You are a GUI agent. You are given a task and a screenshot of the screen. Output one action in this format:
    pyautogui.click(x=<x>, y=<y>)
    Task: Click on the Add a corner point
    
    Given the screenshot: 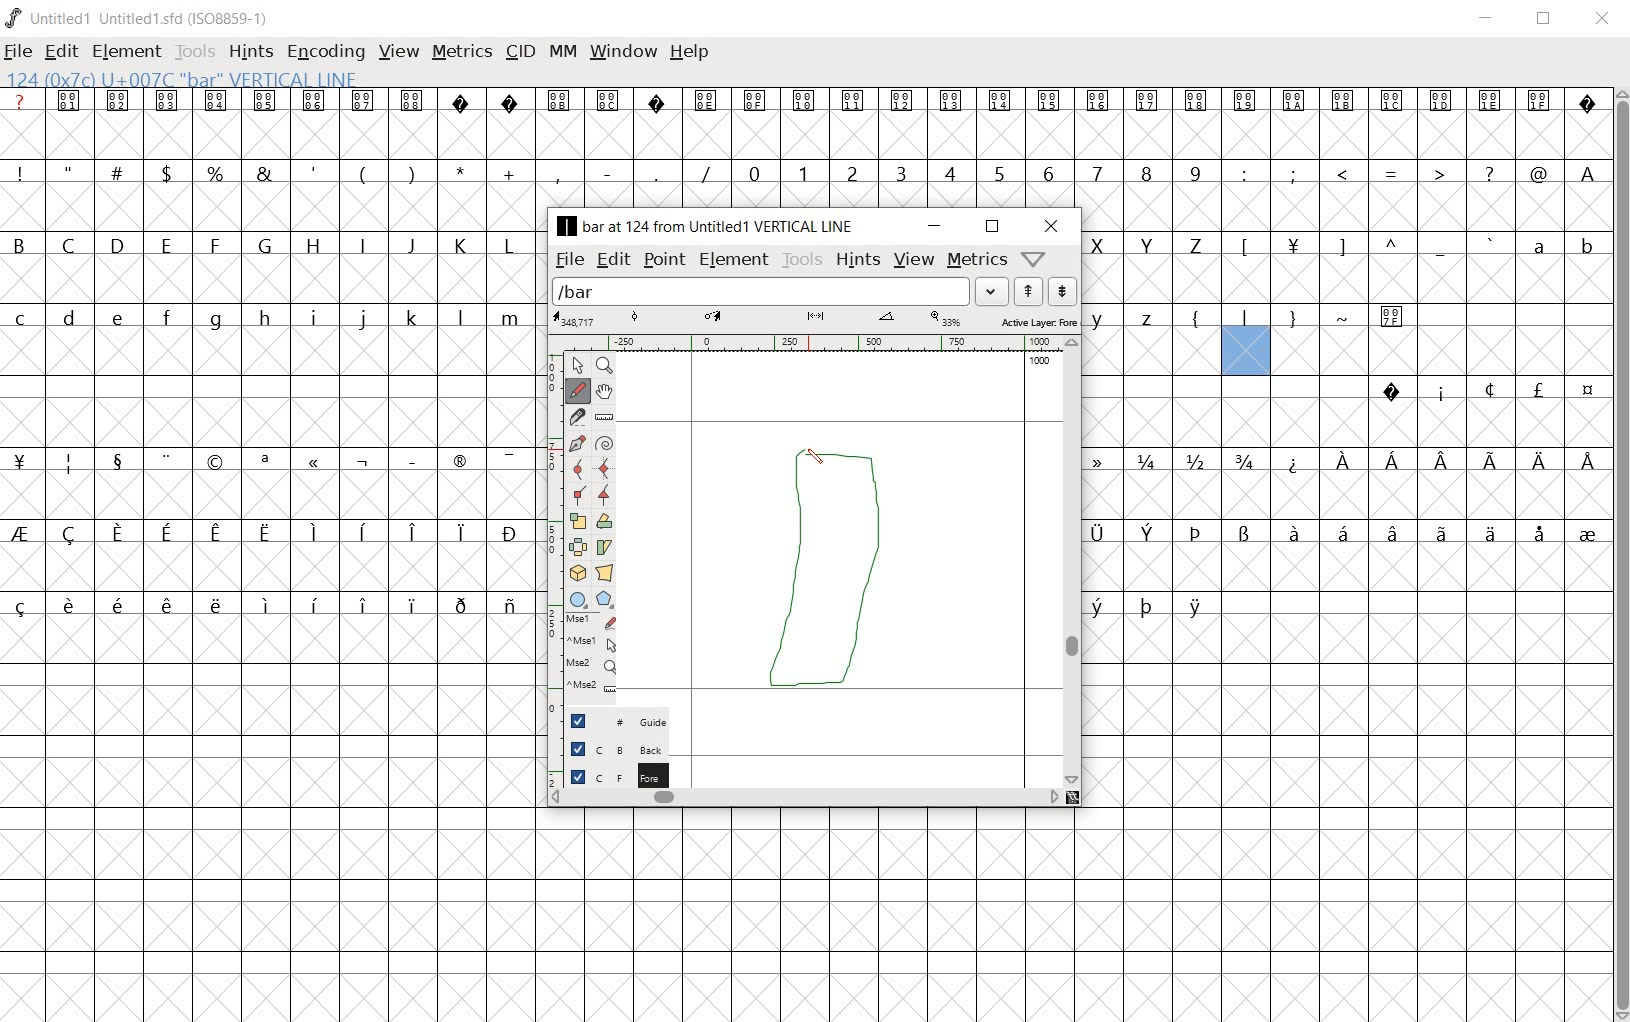 What is the action you would take?
    pyautogui.click(x=580, y=494)
    